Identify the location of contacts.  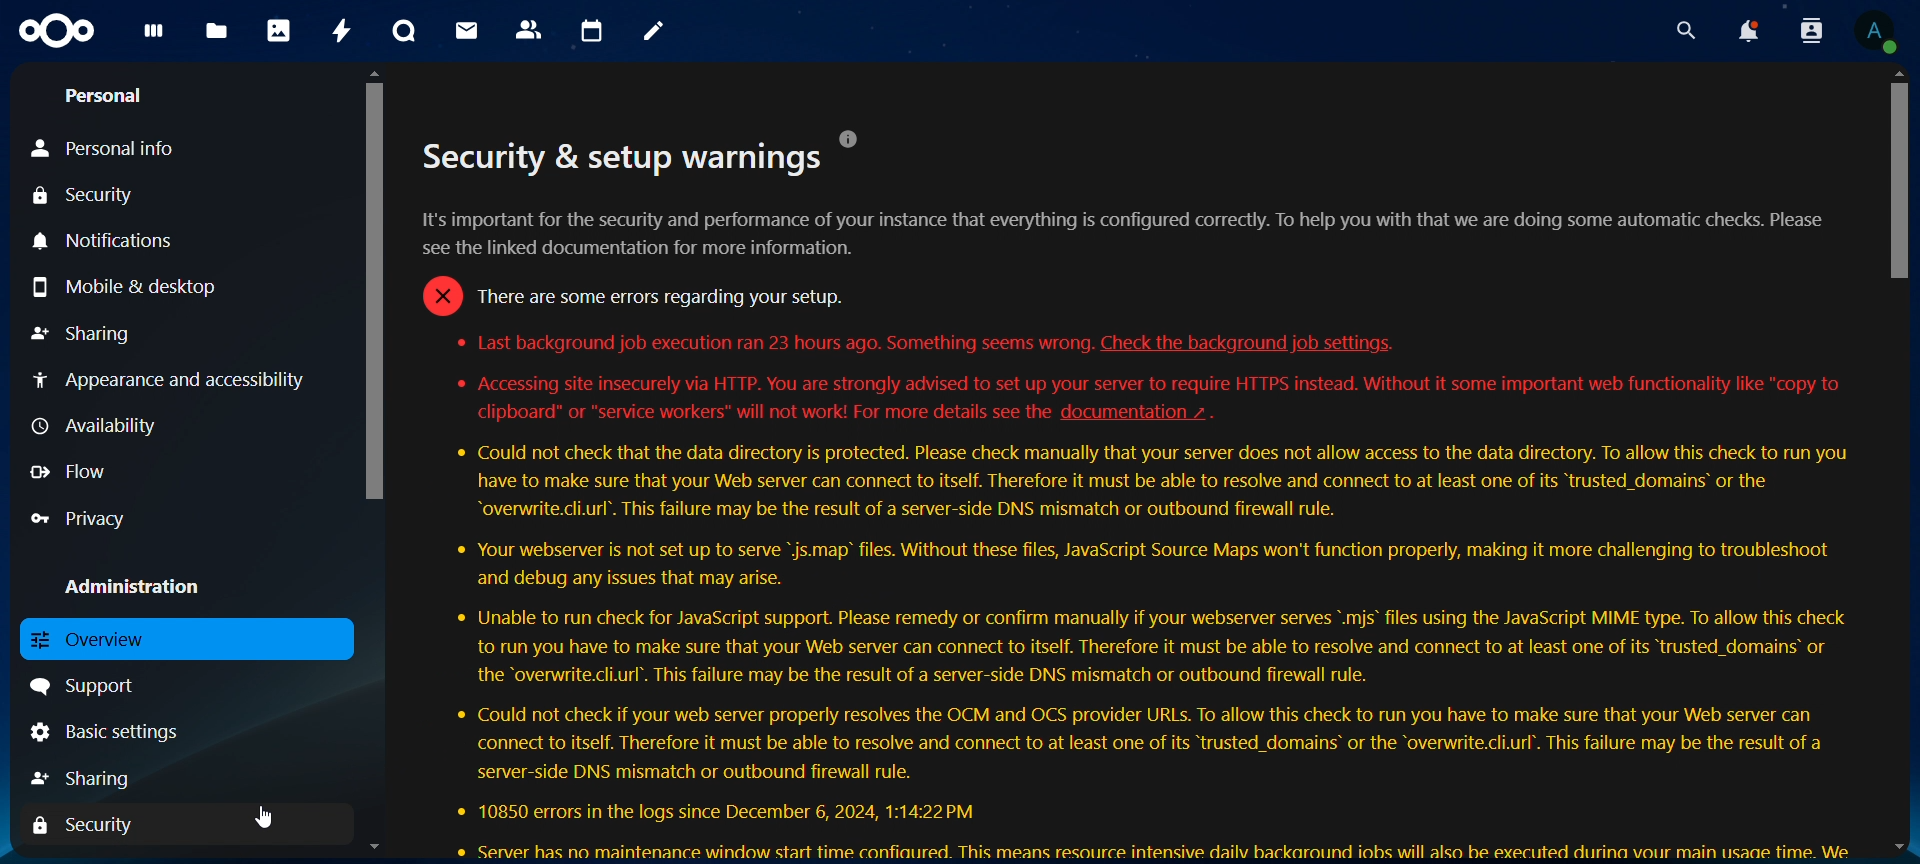
(530, 27).